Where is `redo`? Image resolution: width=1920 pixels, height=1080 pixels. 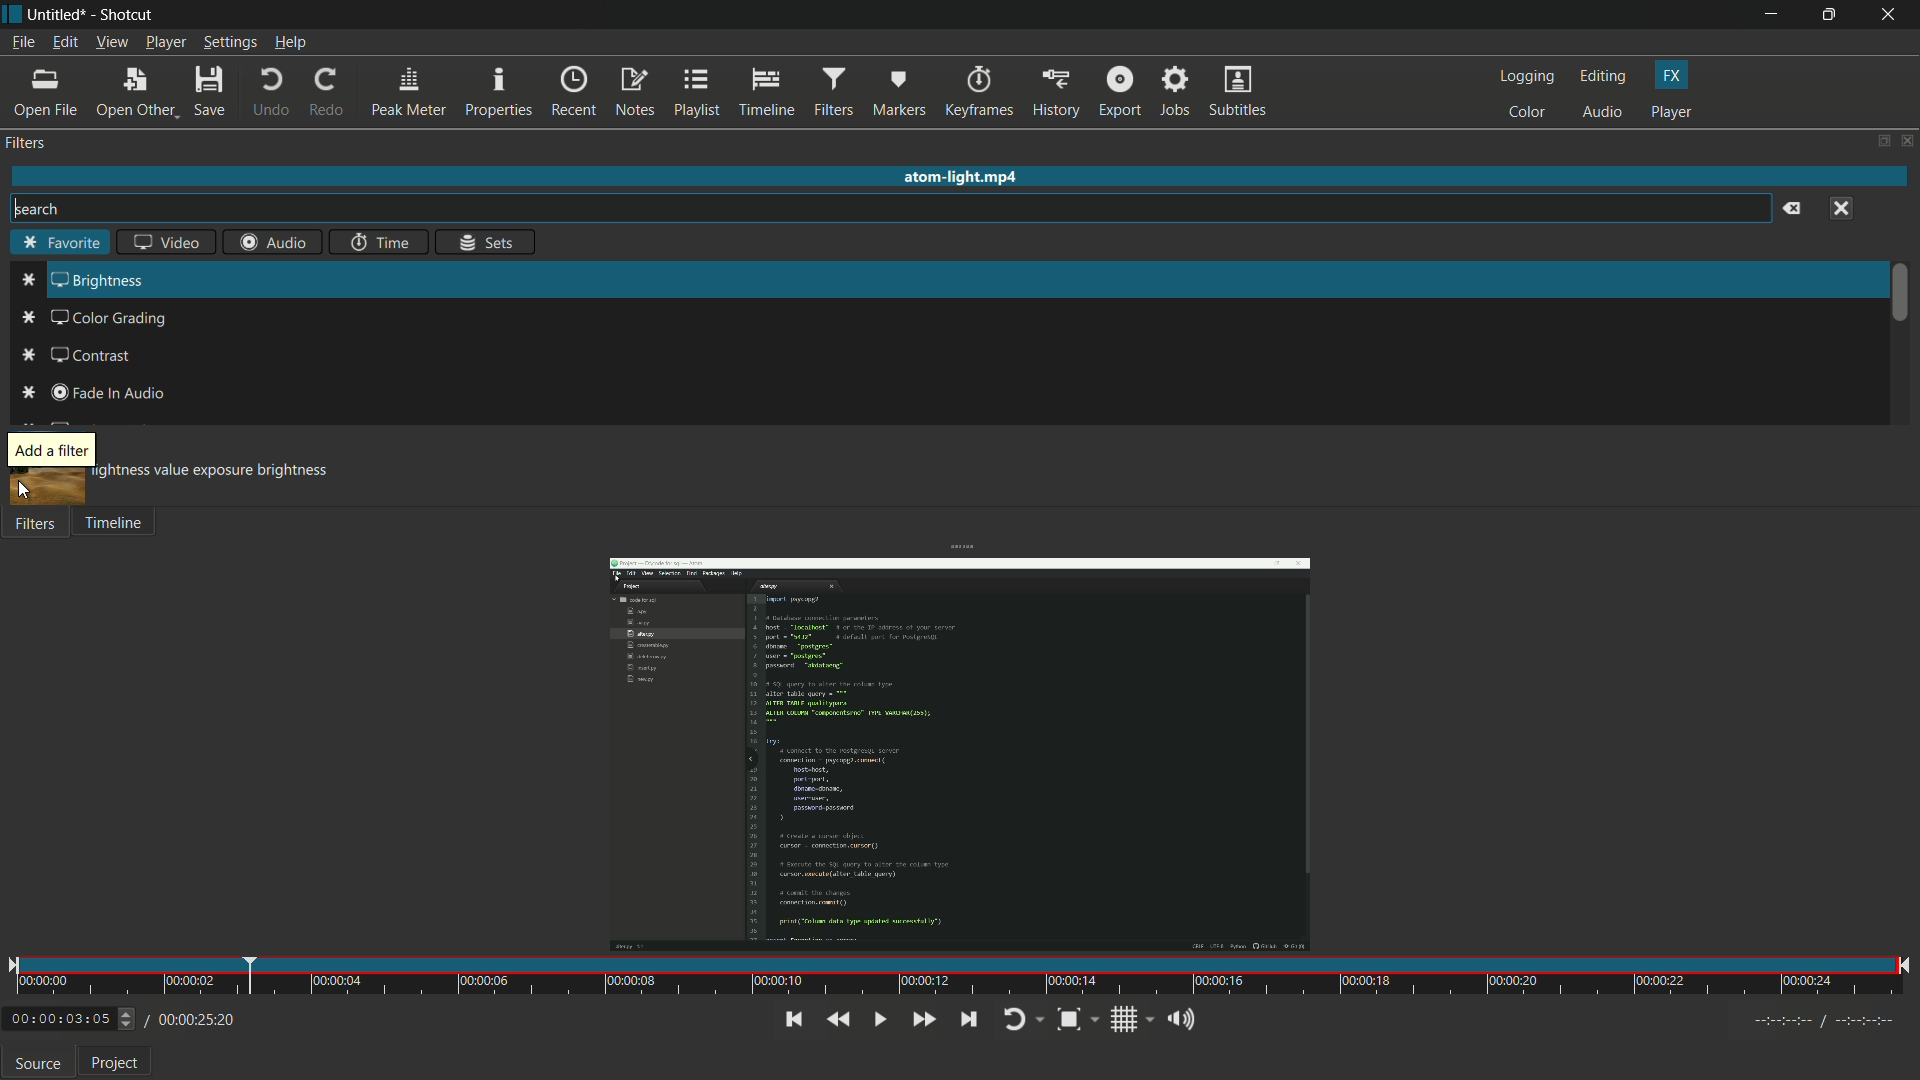 redo is located at coordinates (328, 93).